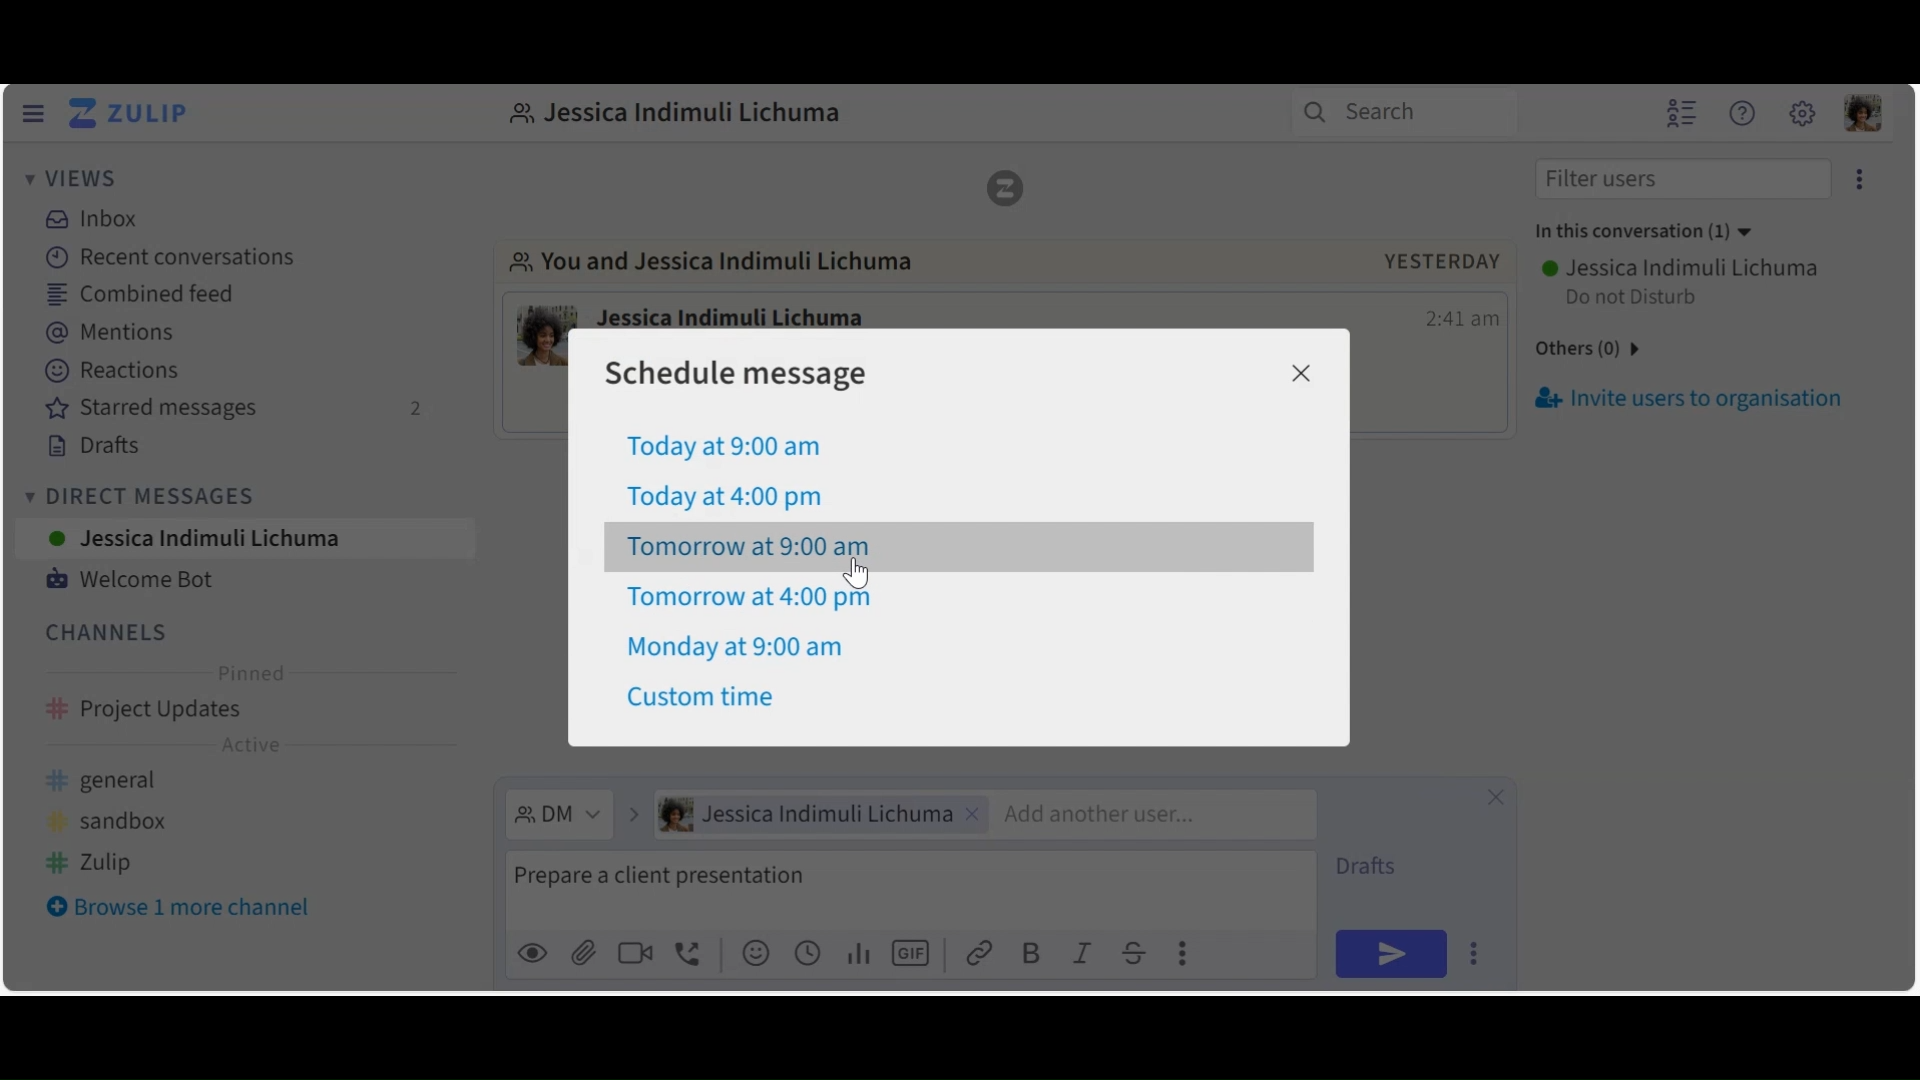 The width and height of the screenshot is (1920, 1080). What do you see at coordinates (1684, 113) in the screenshot?
I see `Hide user list` at bounding box center [1684, 113].